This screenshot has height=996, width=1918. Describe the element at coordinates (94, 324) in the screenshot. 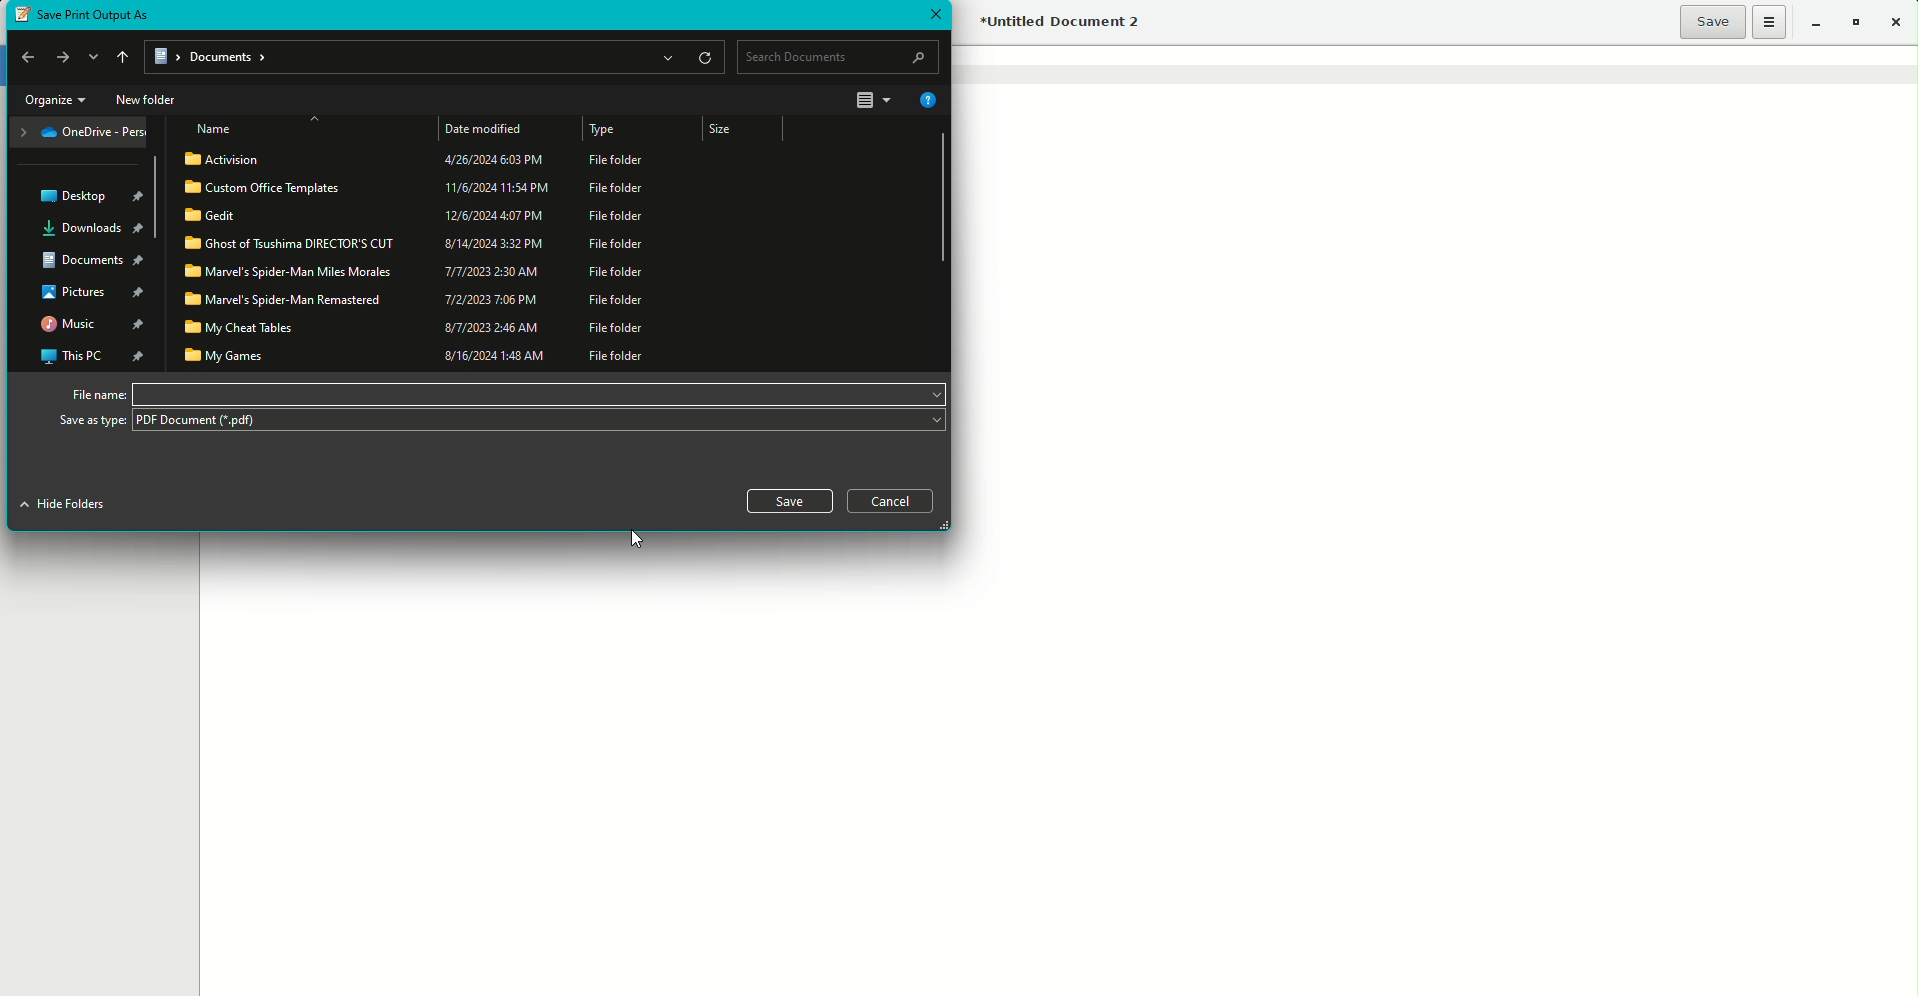

I see `Music` at that location.